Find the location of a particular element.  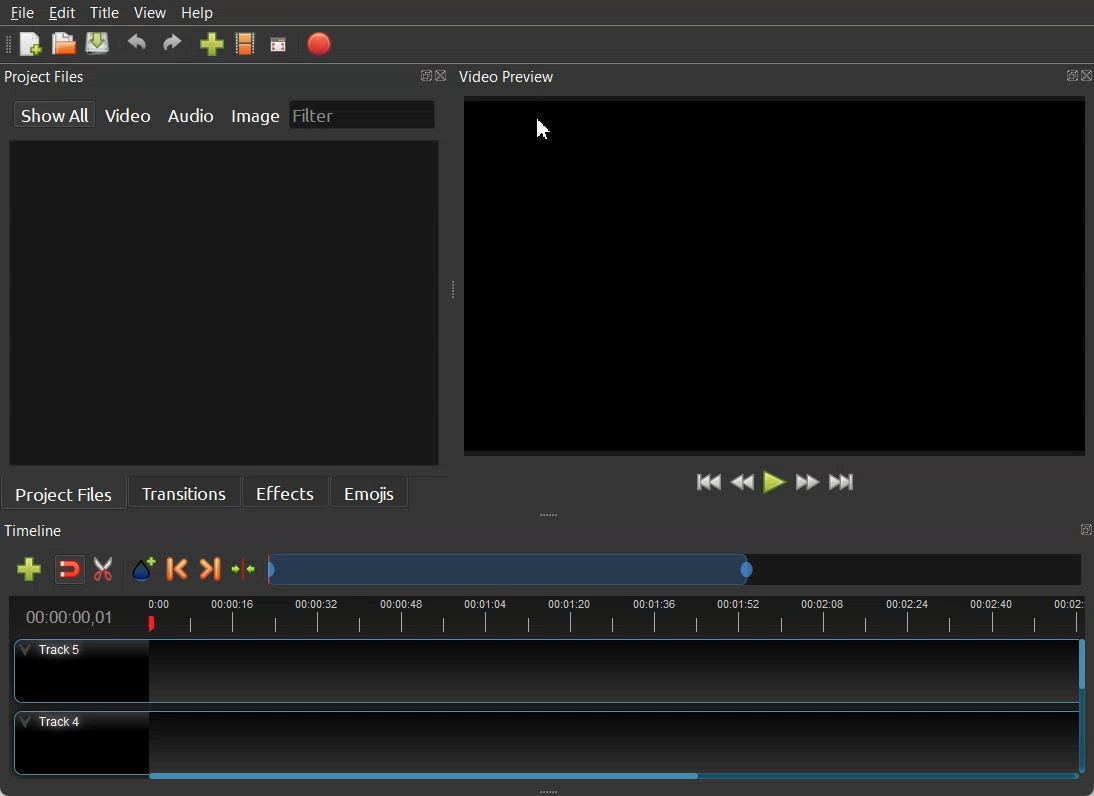

Jump to start is located at coordinates (708, 481).